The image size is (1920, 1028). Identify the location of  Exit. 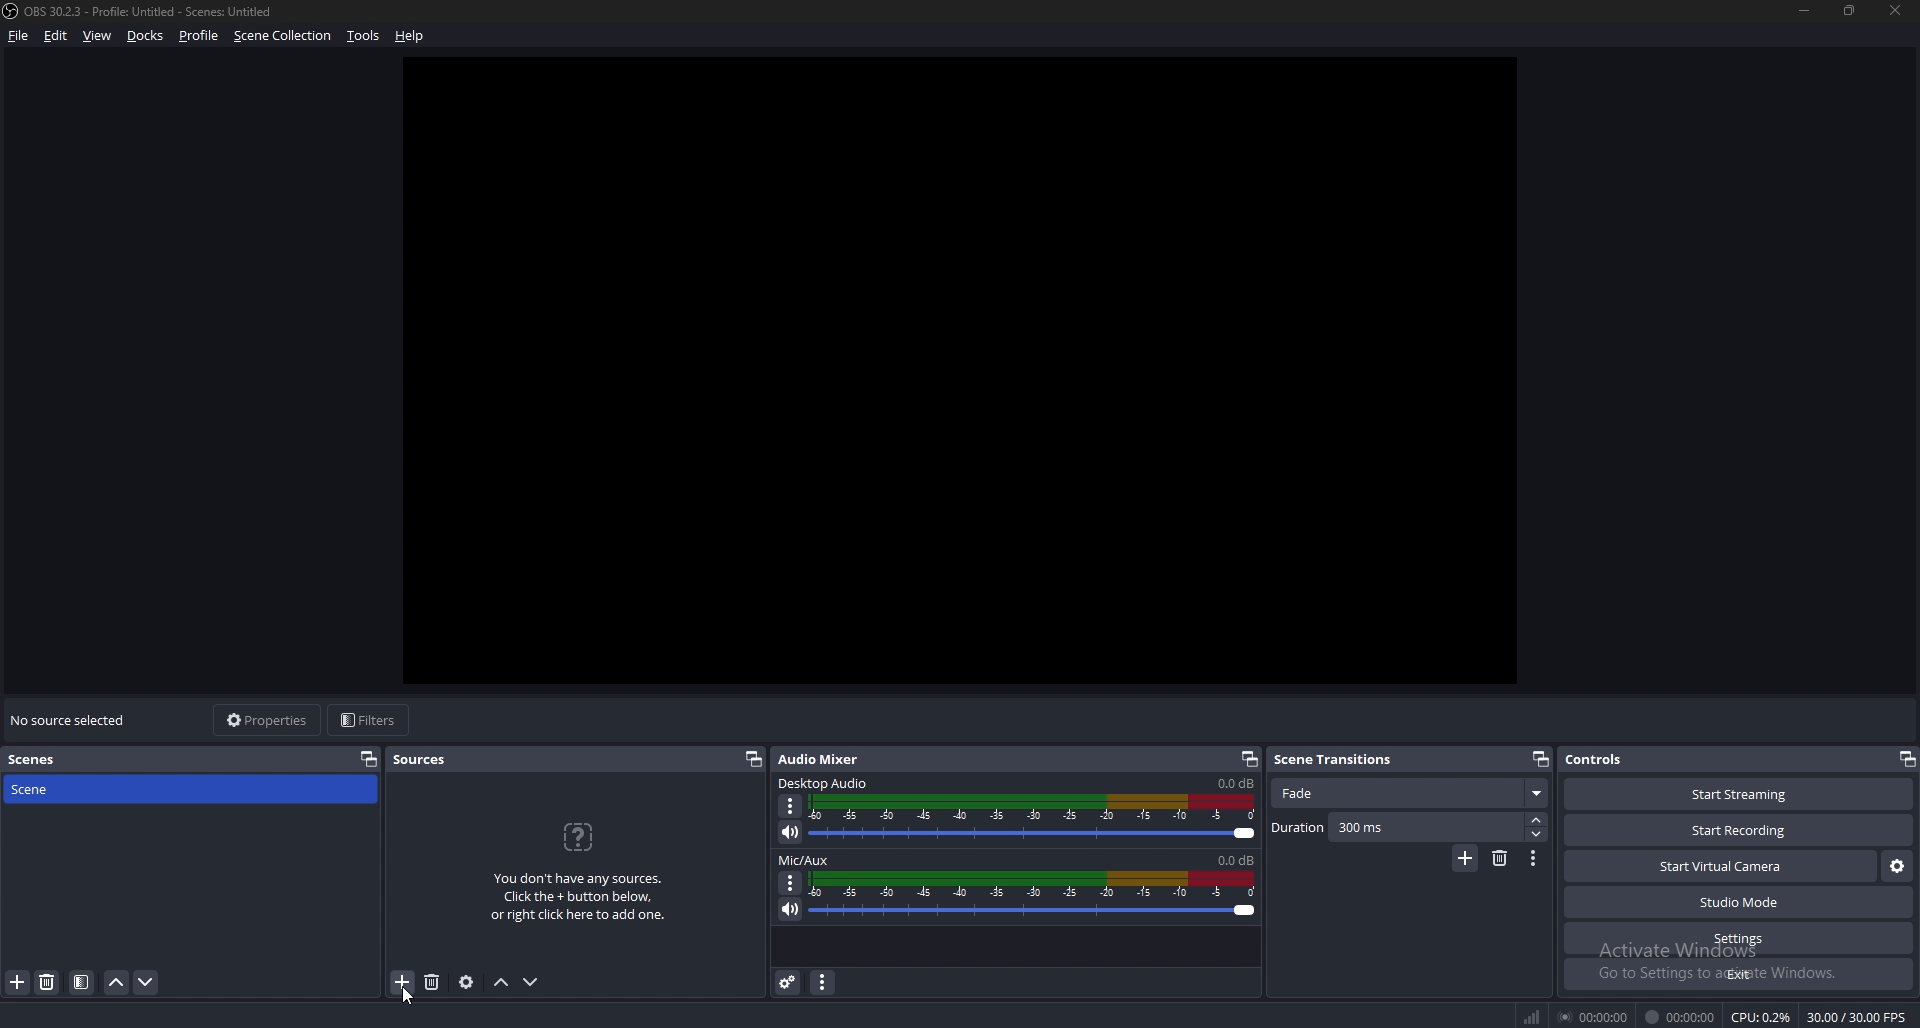
(1740, 974).